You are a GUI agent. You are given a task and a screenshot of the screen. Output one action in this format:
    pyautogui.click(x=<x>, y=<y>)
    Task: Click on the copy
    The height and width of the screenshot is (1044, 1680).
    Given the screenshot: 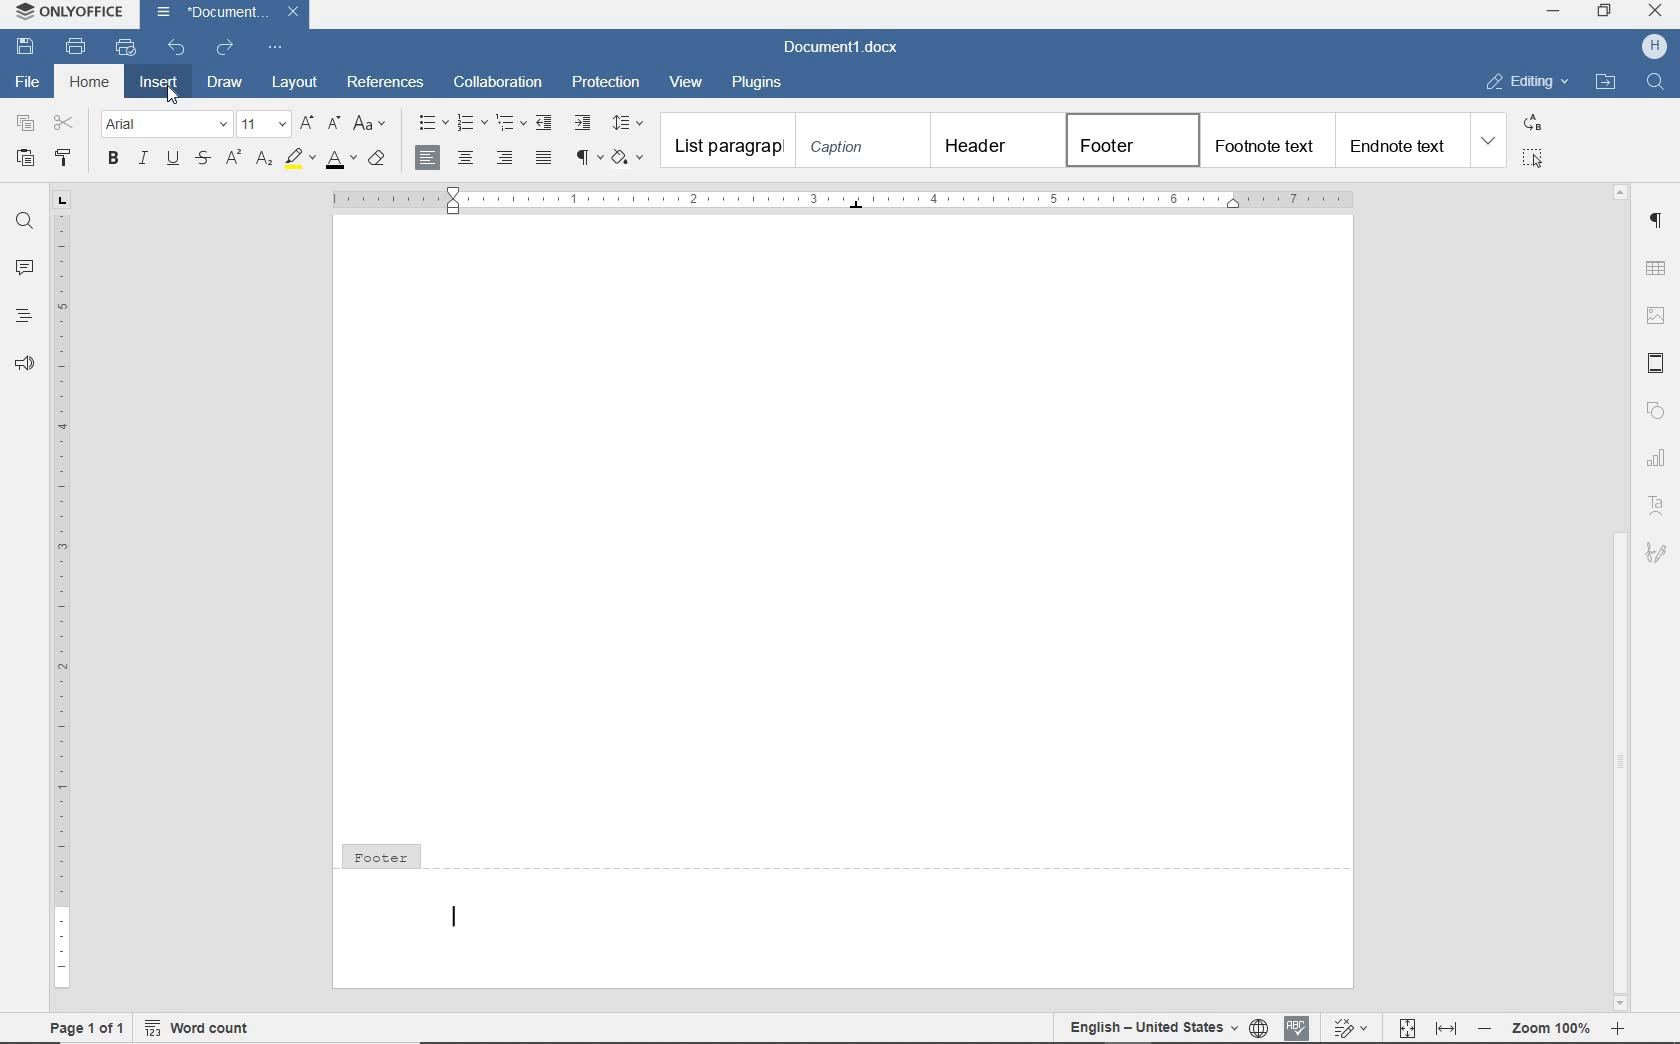 What is the action you would take?
    pyautogui.click(x=26, y=123)
    